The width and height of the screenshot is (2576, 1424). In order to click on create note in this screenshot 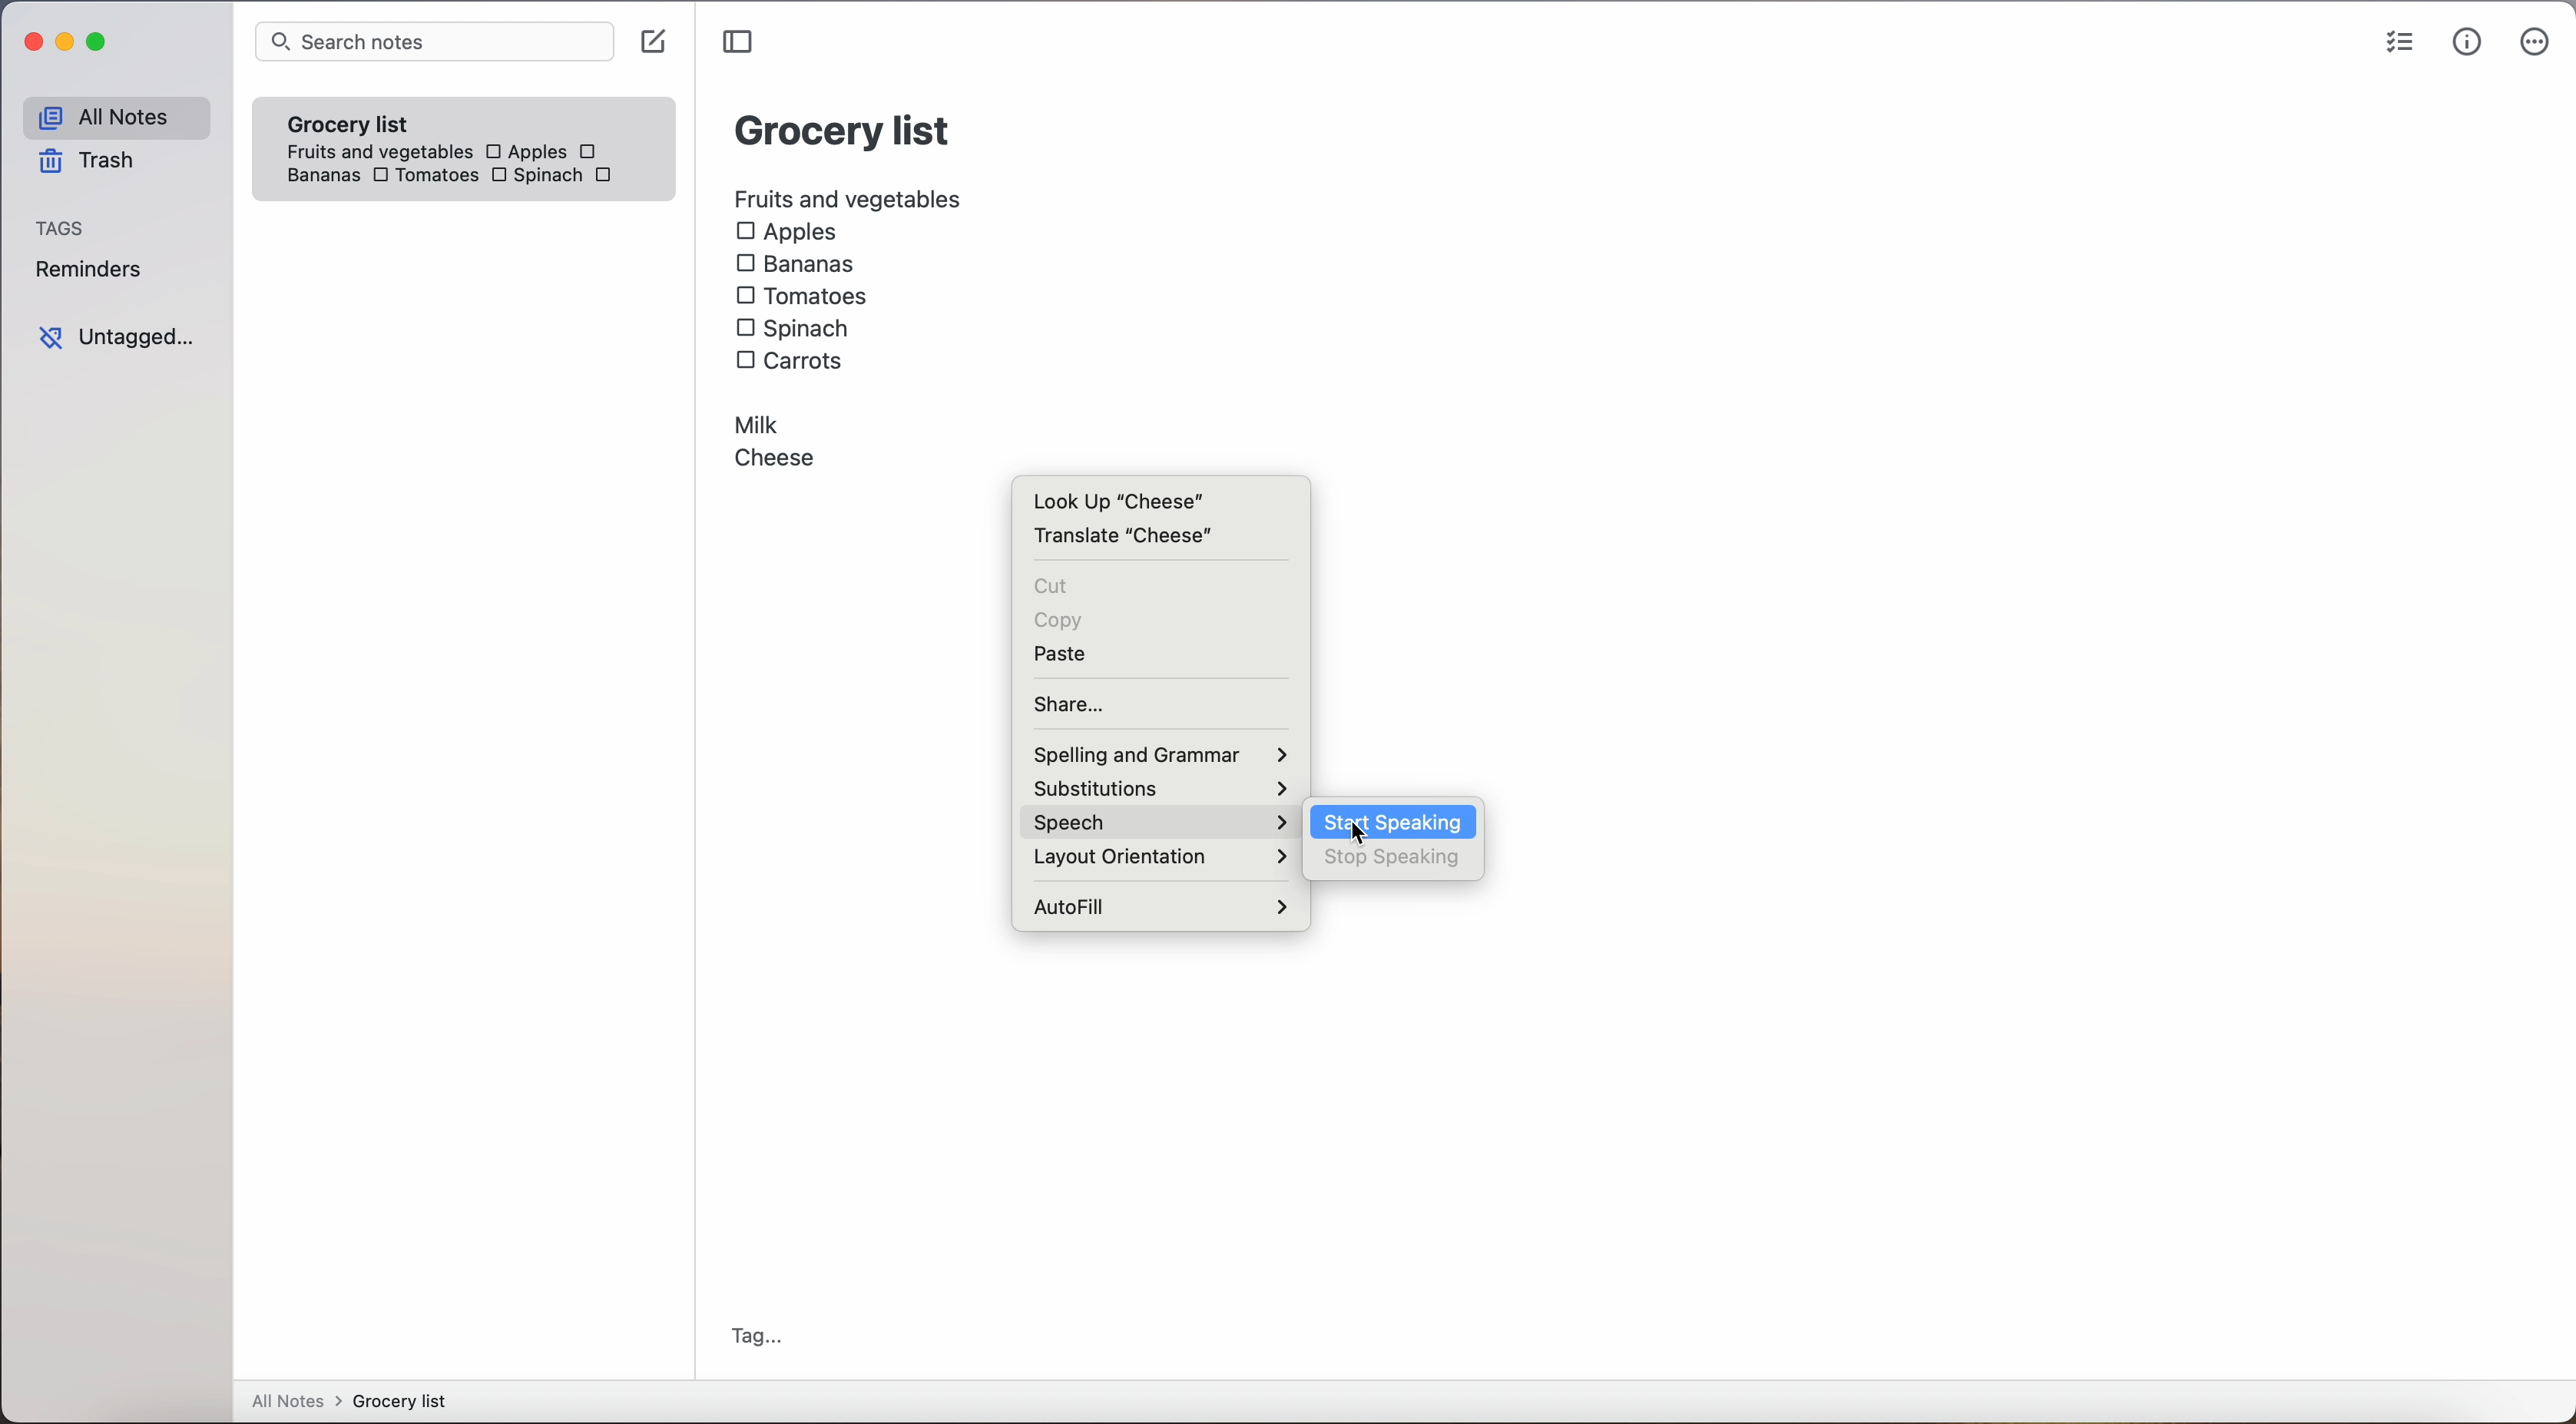, I will do `click(658, 43)`.